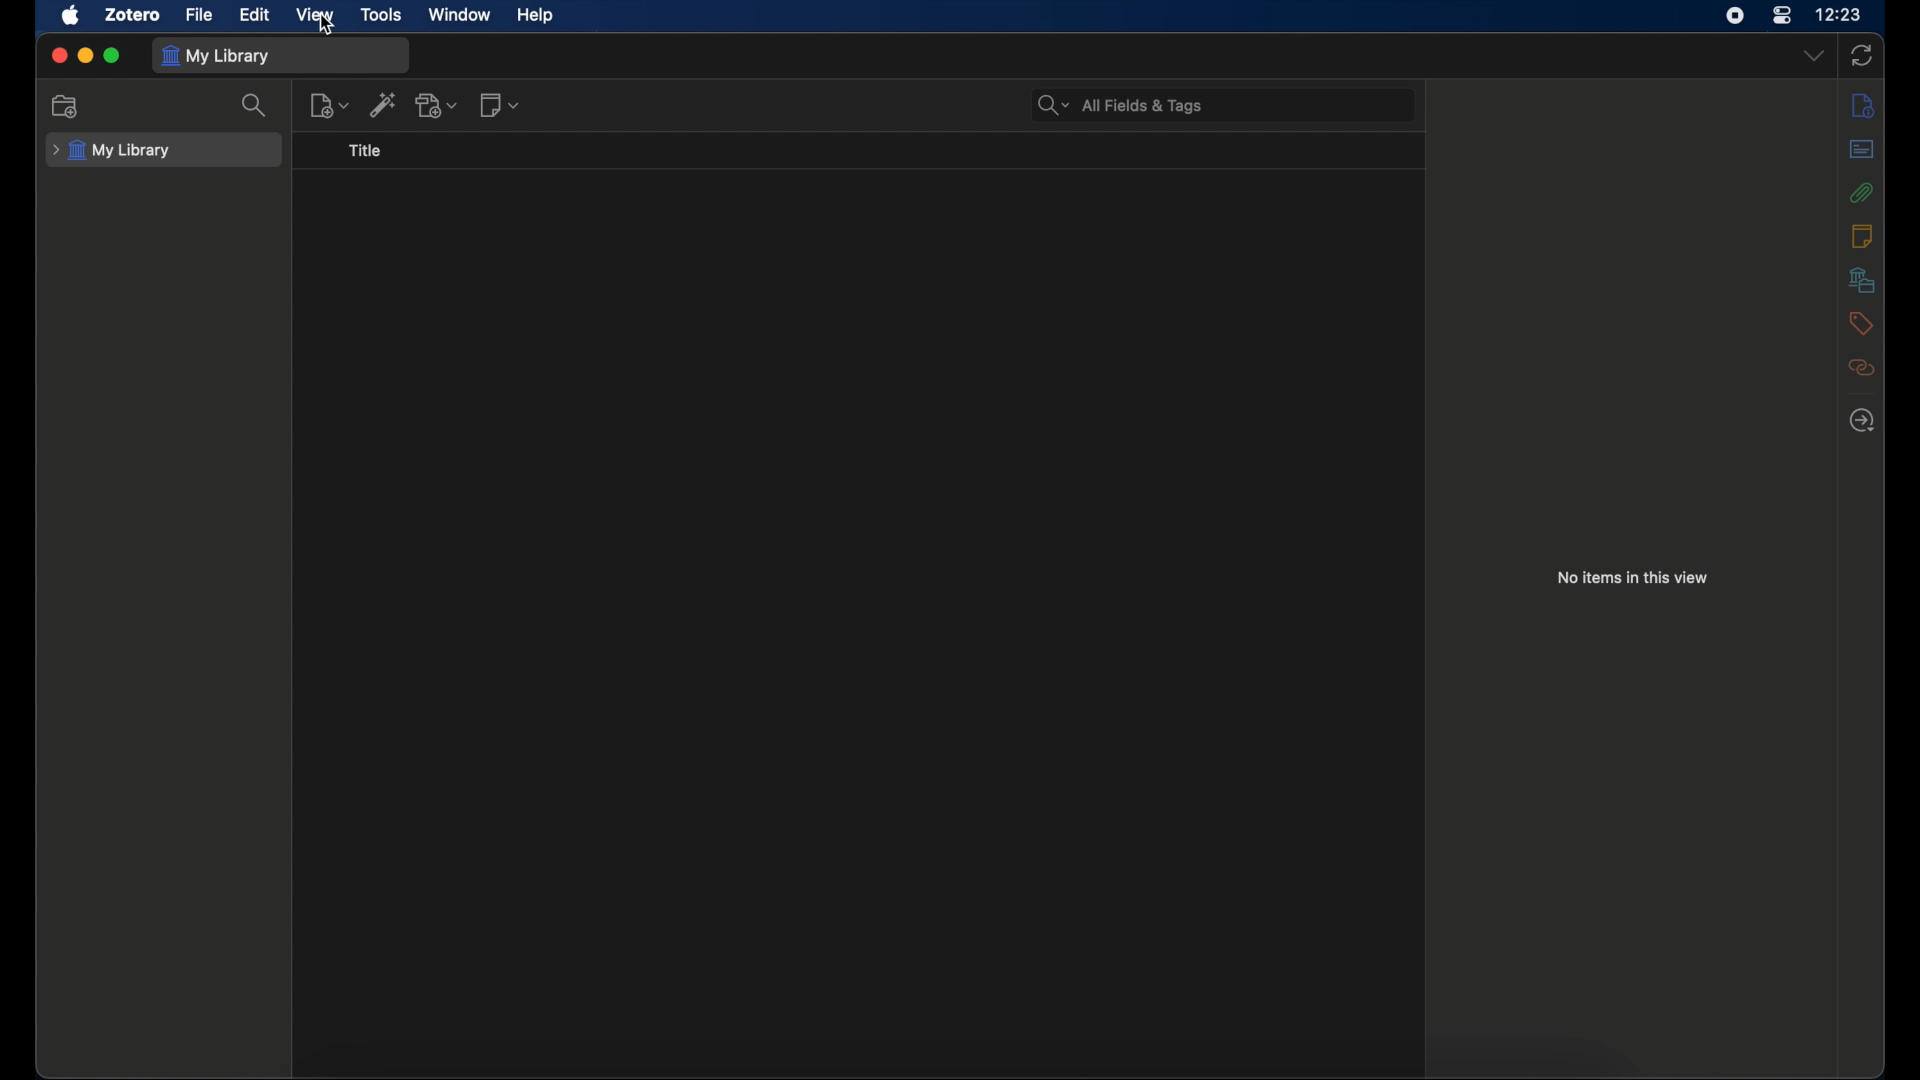  I want to click on window, so click(461, 15).